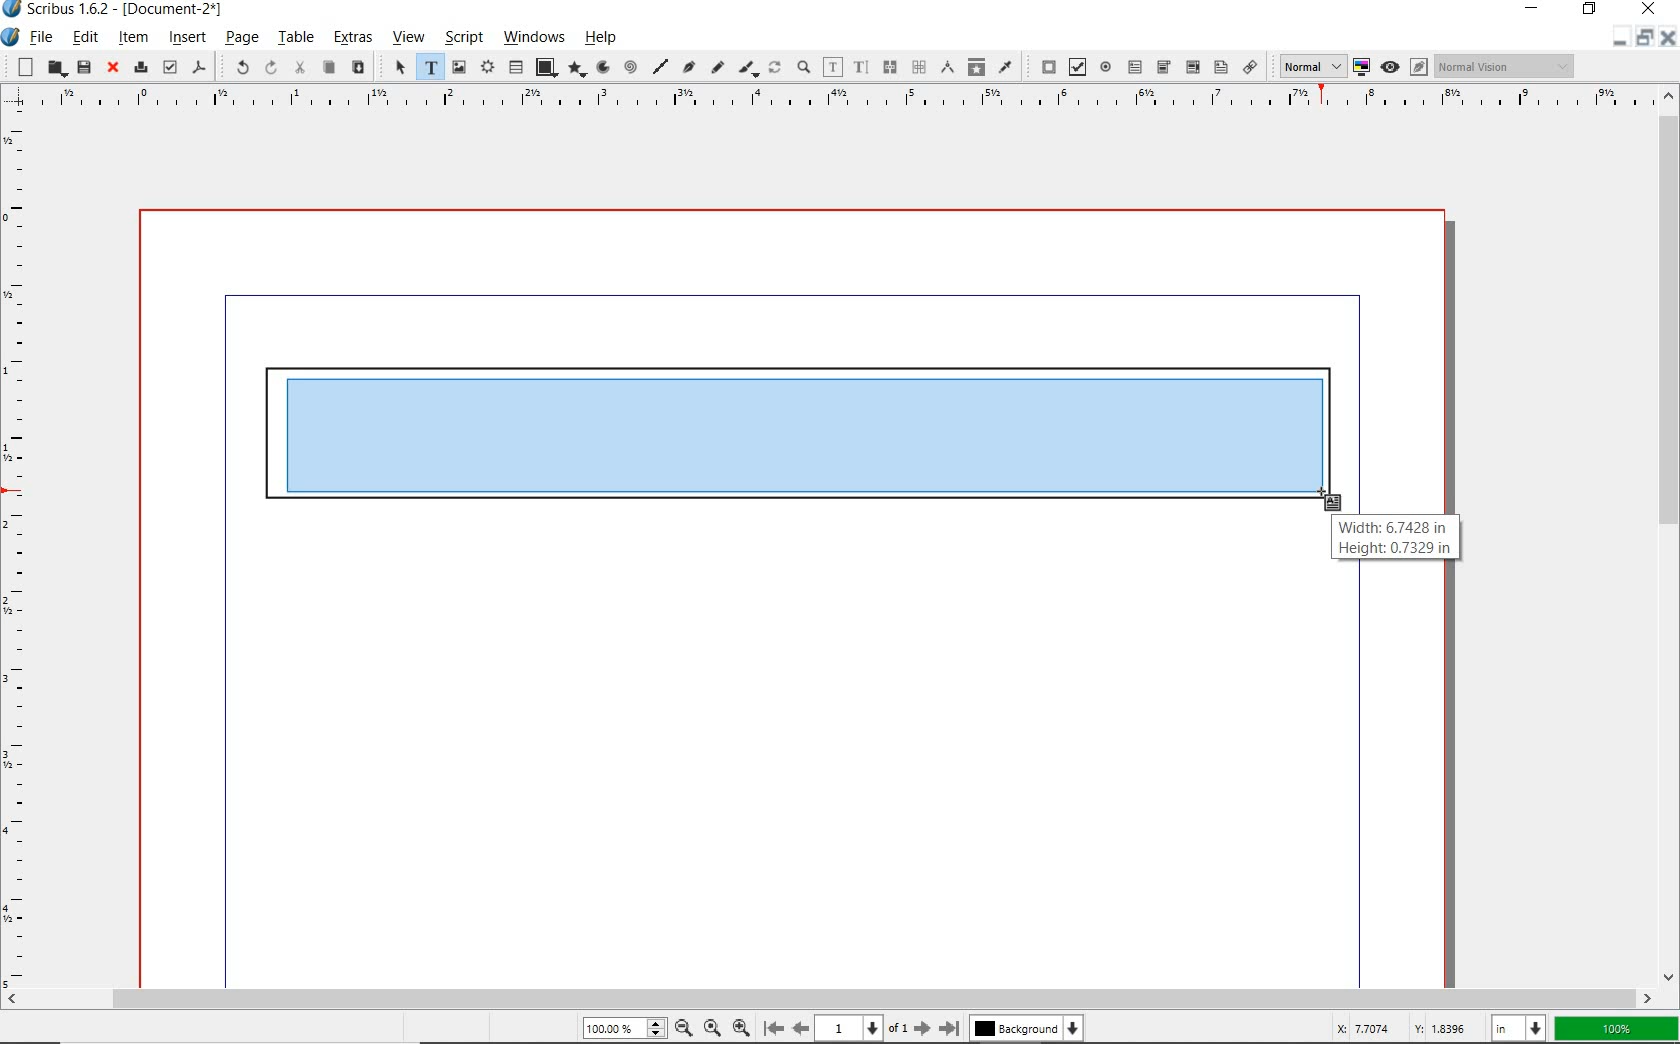  What do you see at coordinates (578, 70) in the screenshot?
I see `polygon` at bounding box center [578, 70].